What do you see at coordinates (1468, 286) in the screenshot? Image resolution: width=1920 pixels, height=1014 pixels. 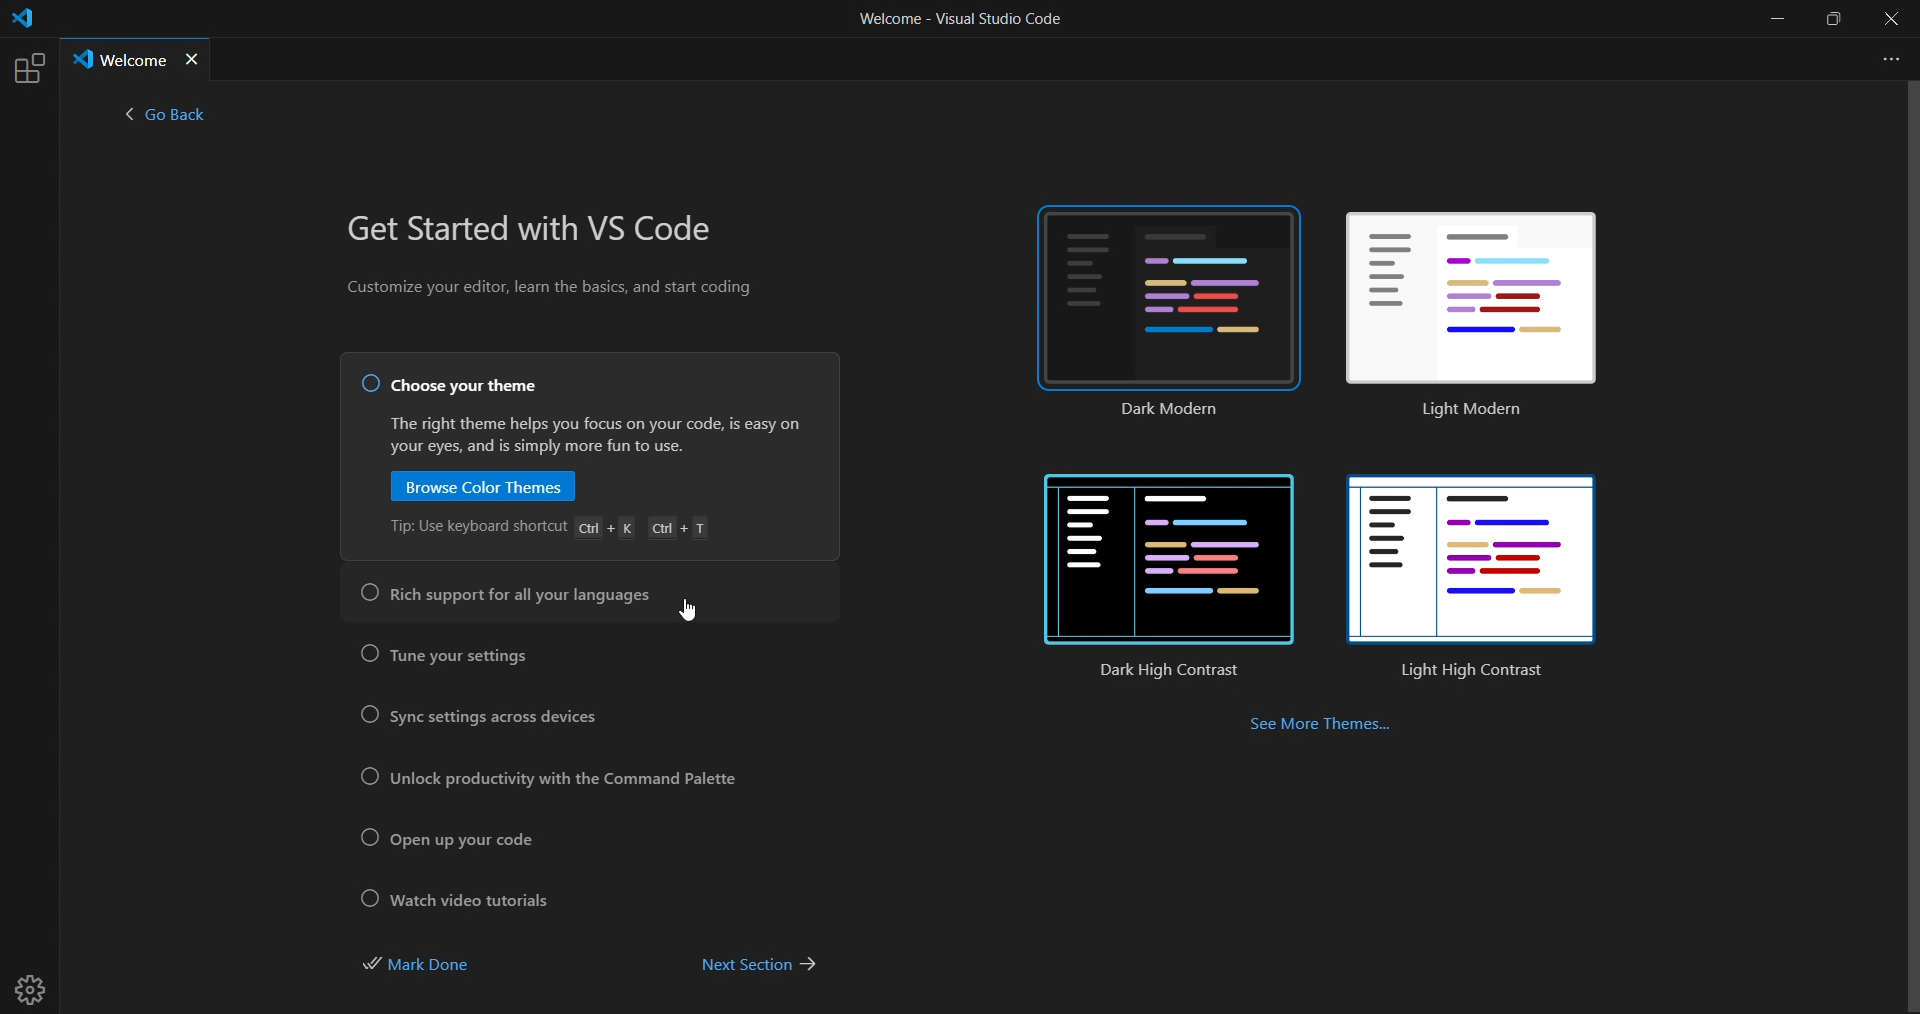 I see `light modern` at bounding box center [1468, 286].